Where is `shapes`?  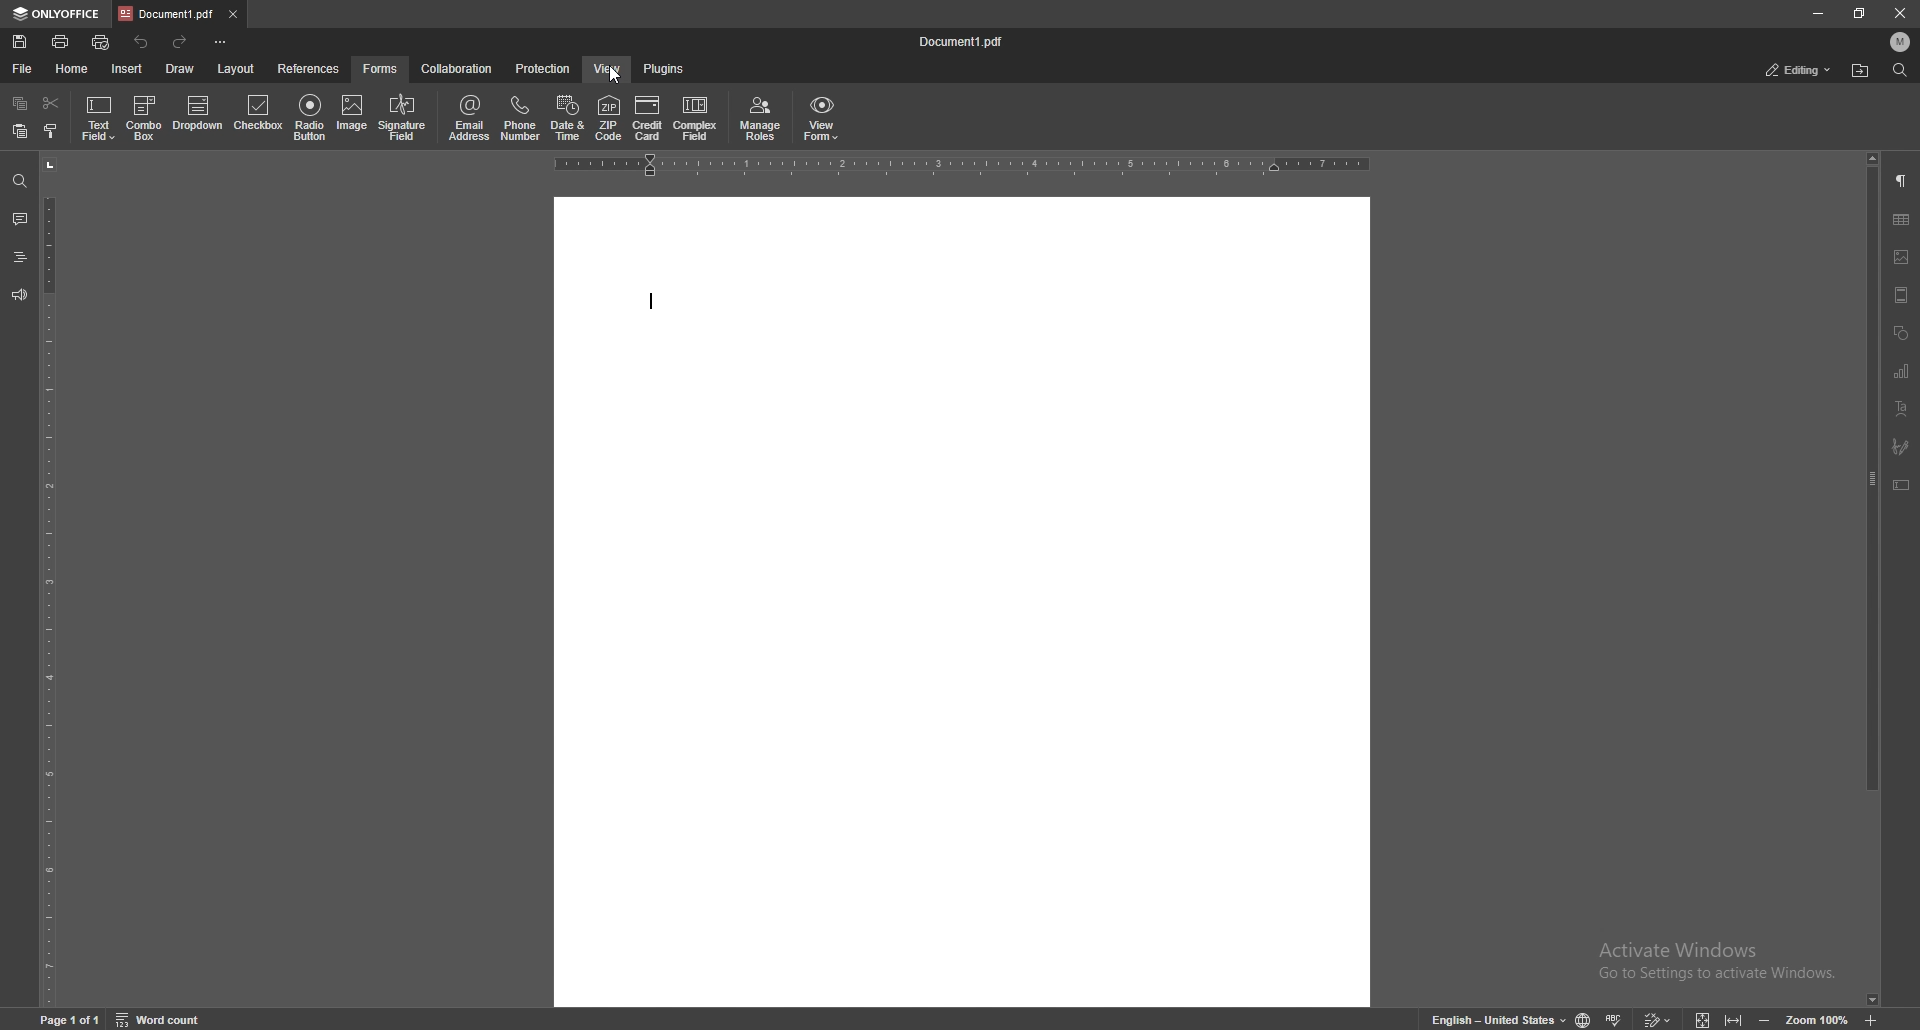 shapes is located at coordinates (1901, 333).